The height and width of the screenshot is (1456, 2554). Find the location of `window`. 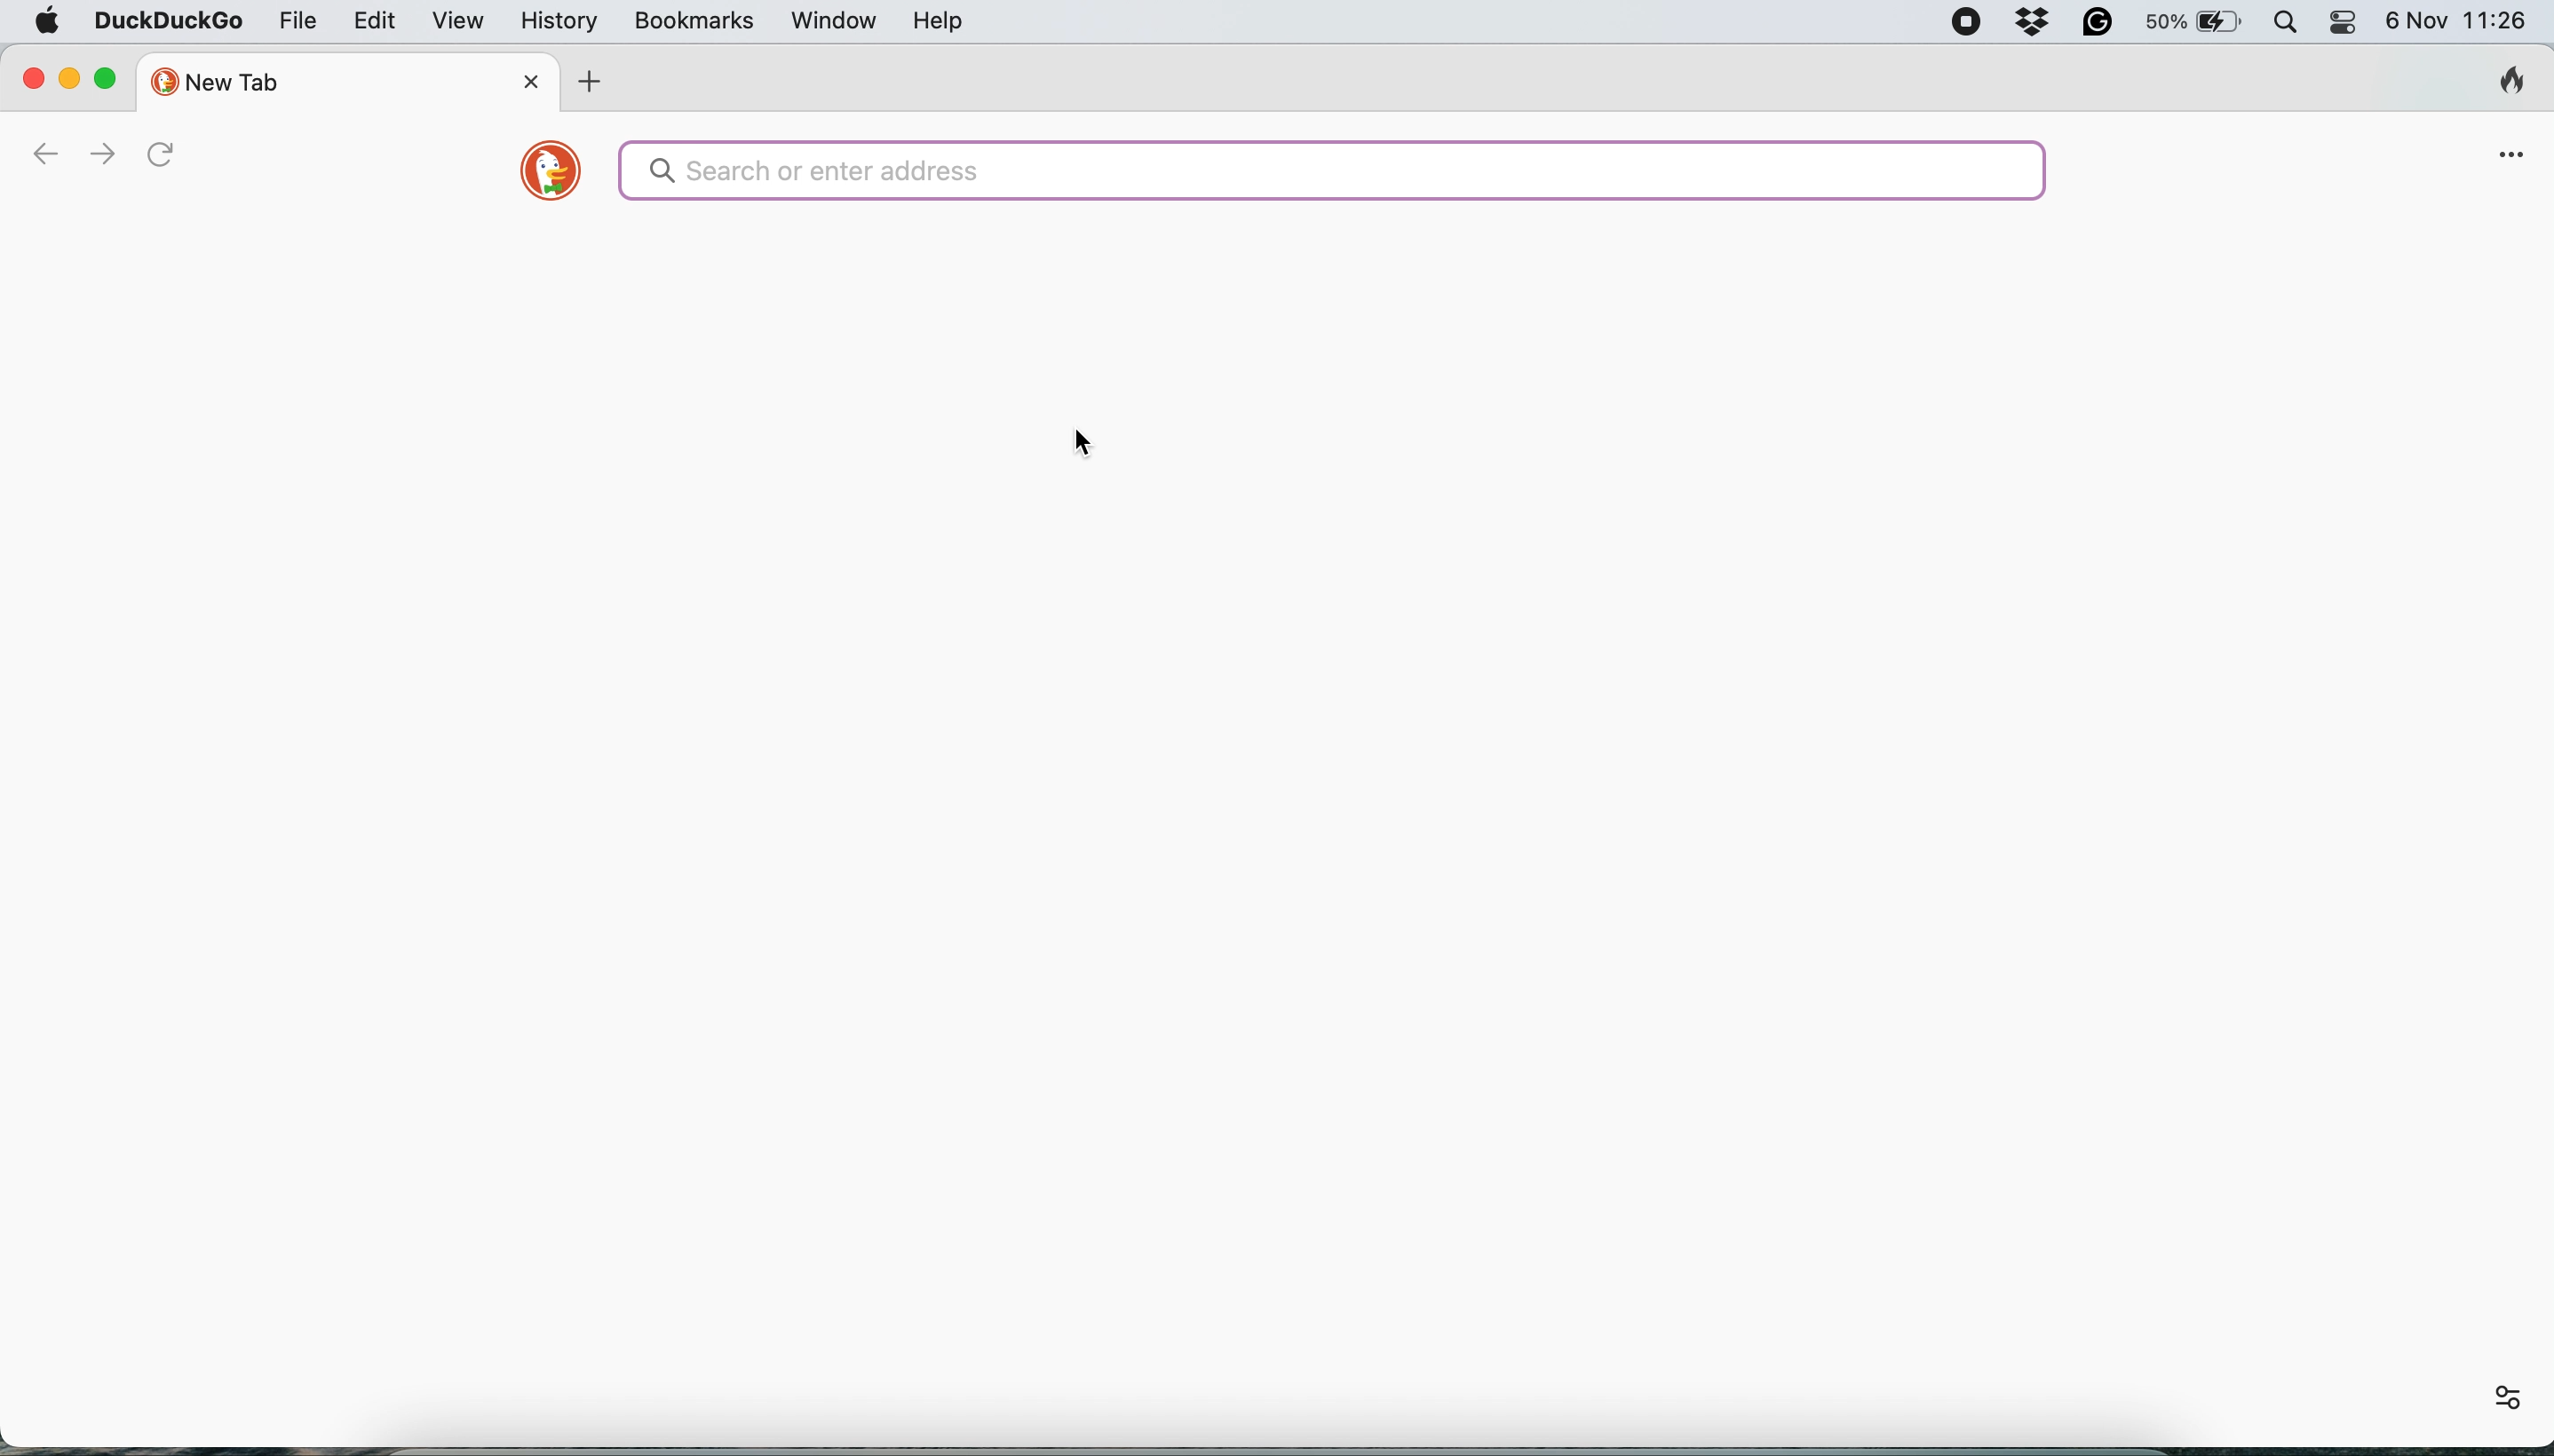

window is located at coordinates (834, 22).